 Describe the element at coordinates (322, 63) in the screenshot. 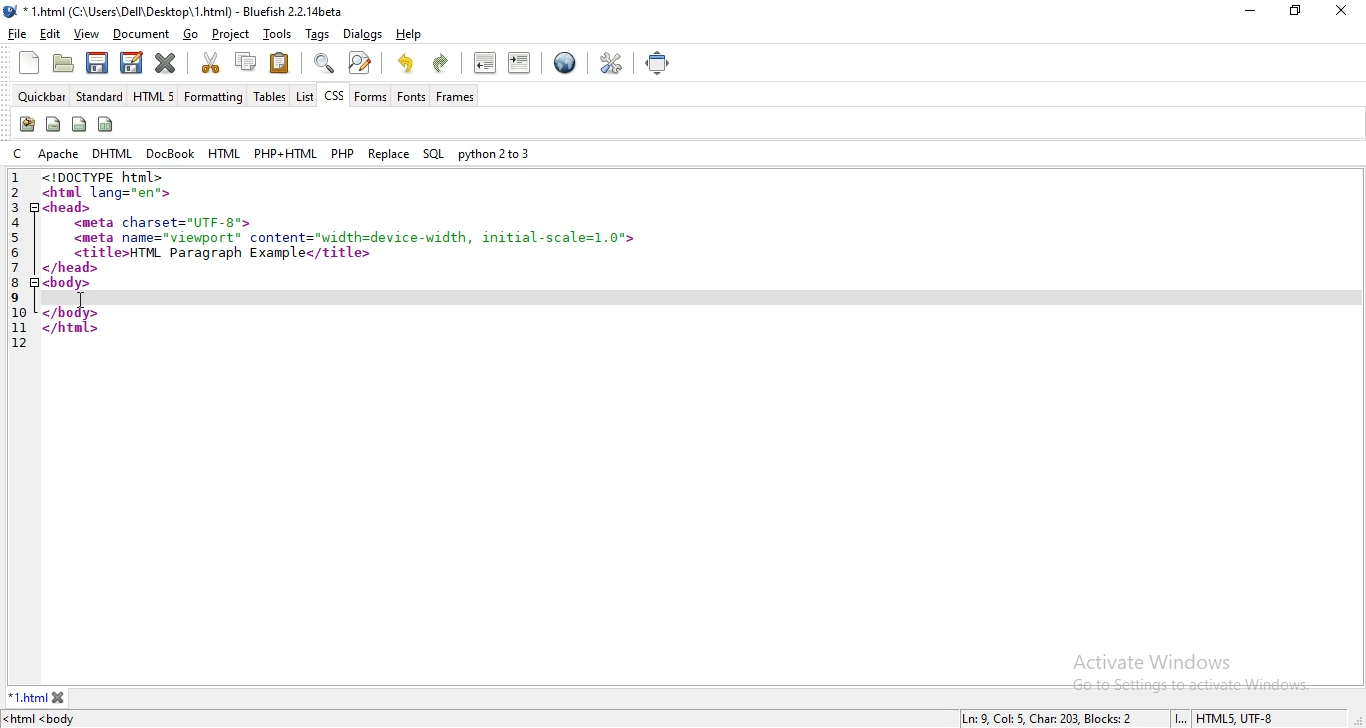

I see `show find bar` at that location.